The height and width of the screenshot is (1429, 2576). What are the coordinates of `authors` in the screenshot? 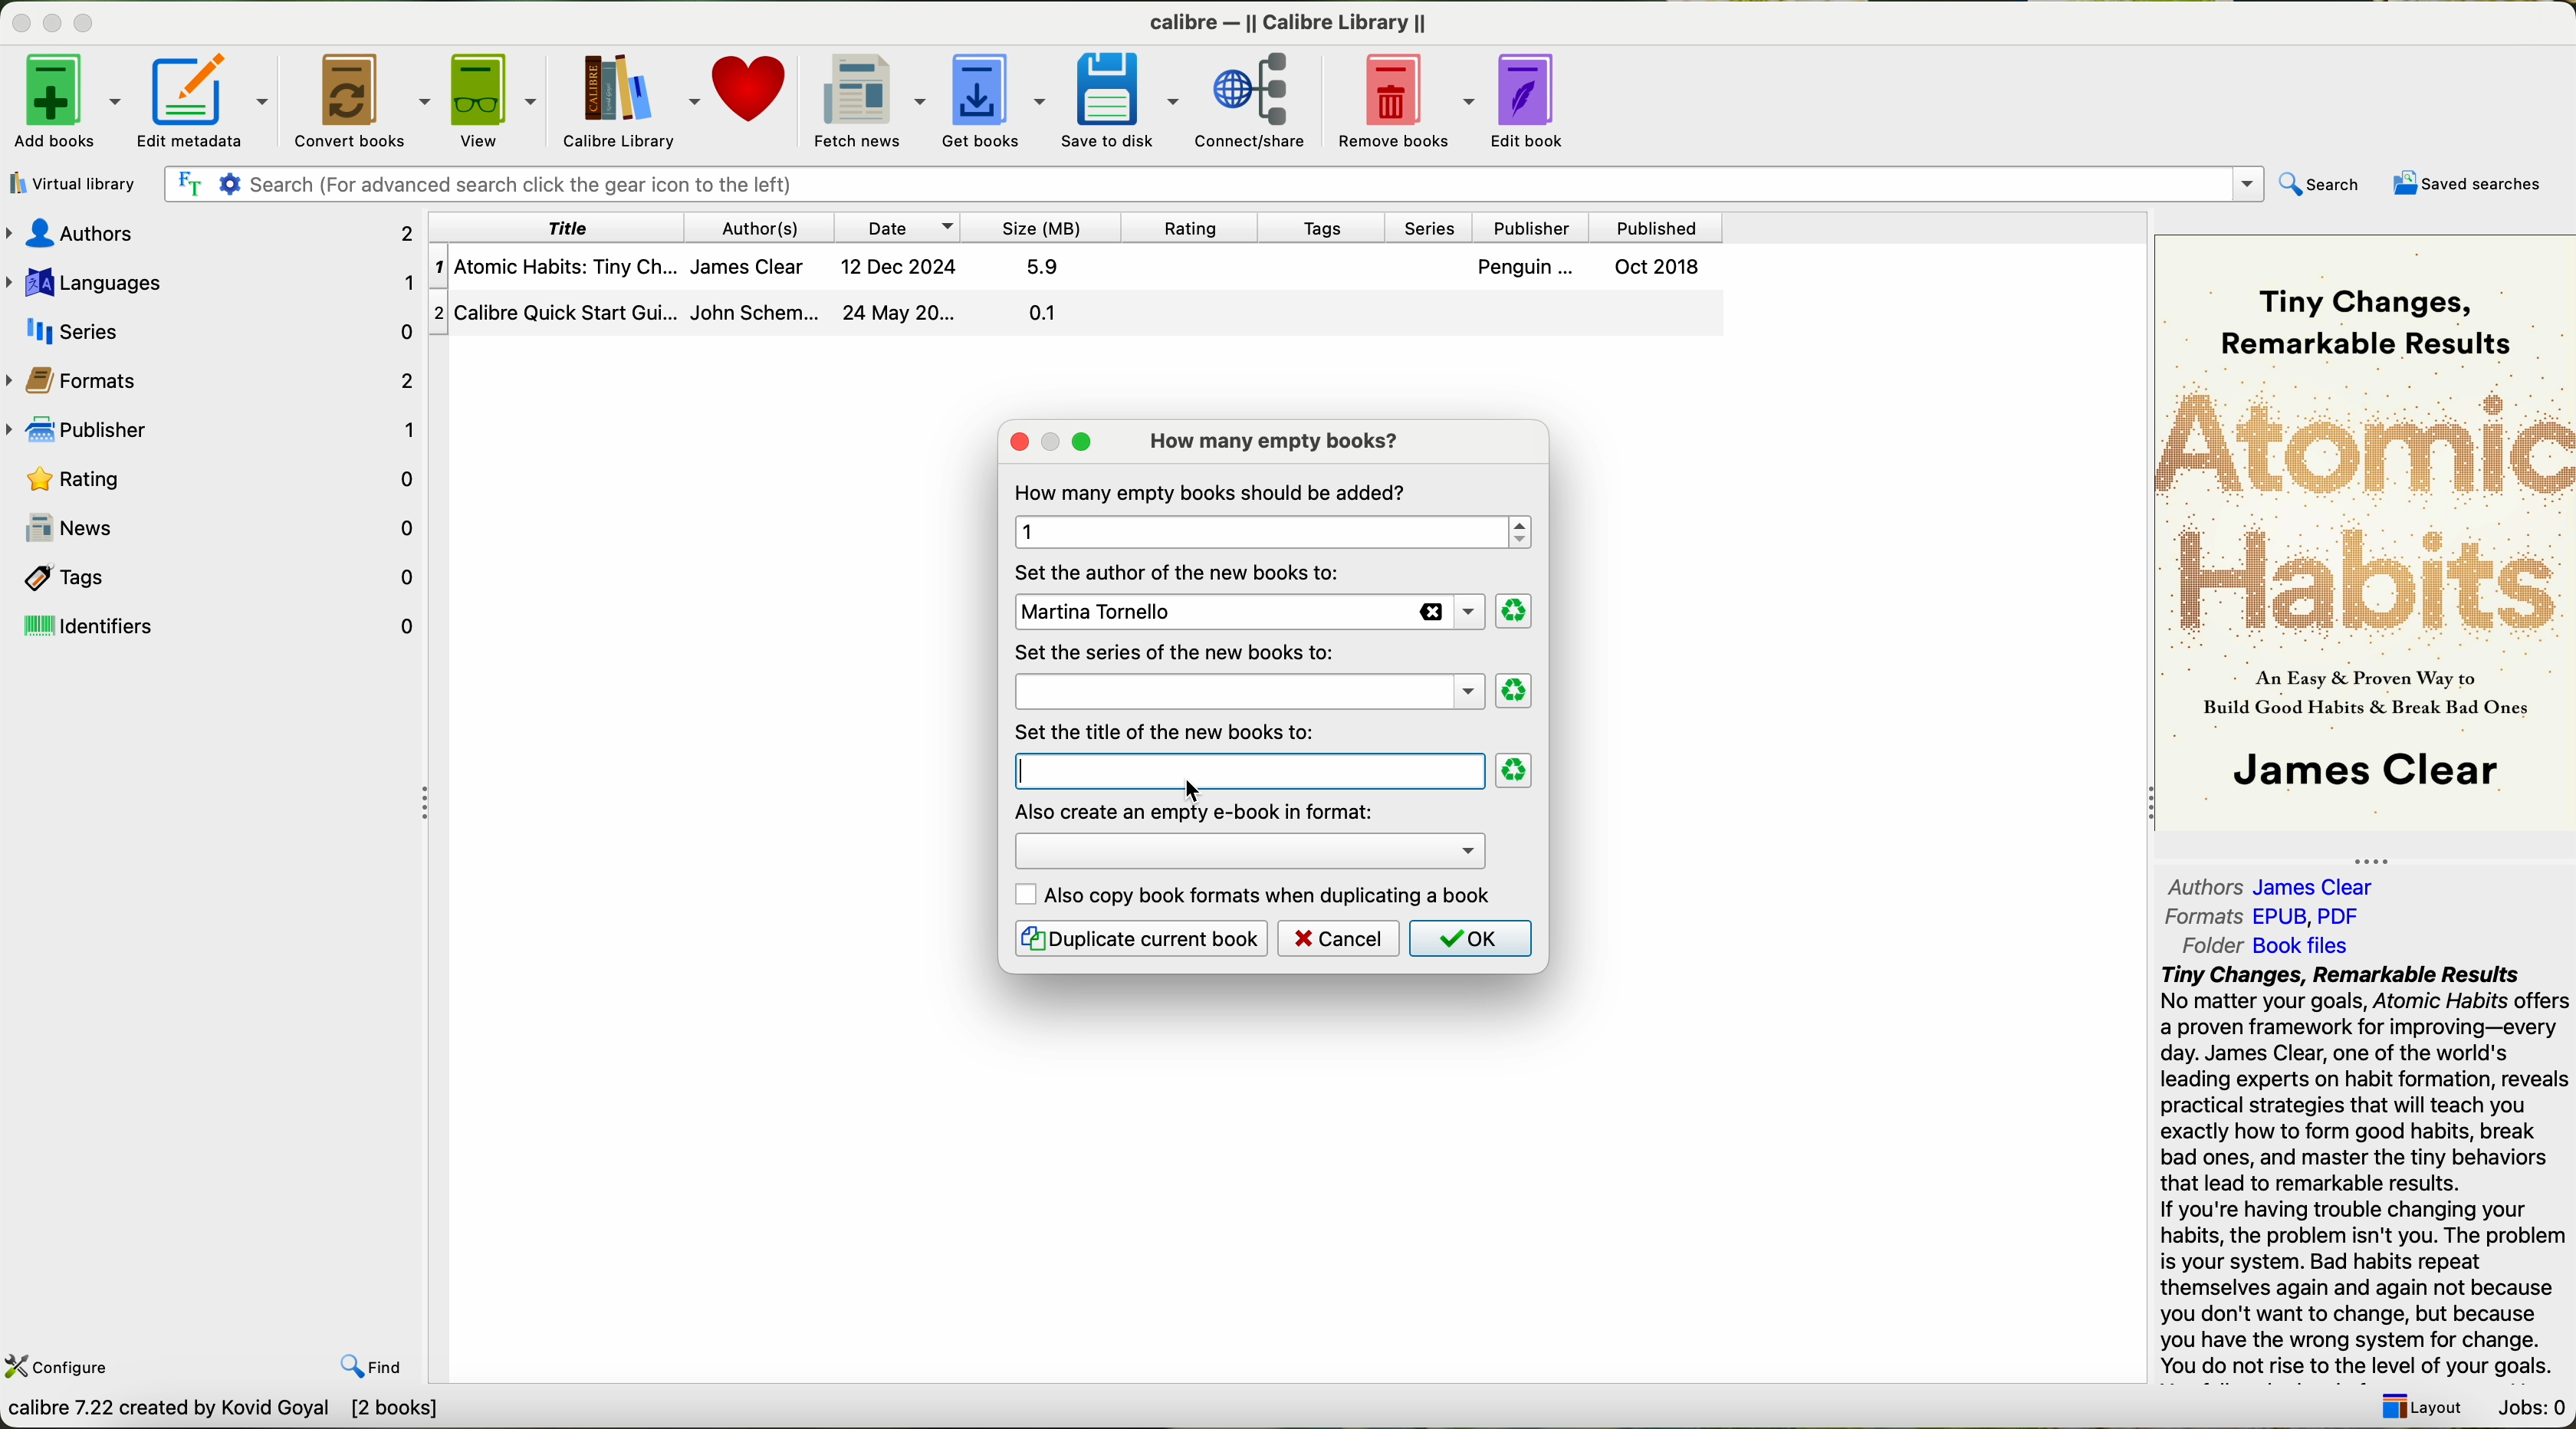 It's located at (2281, 885).